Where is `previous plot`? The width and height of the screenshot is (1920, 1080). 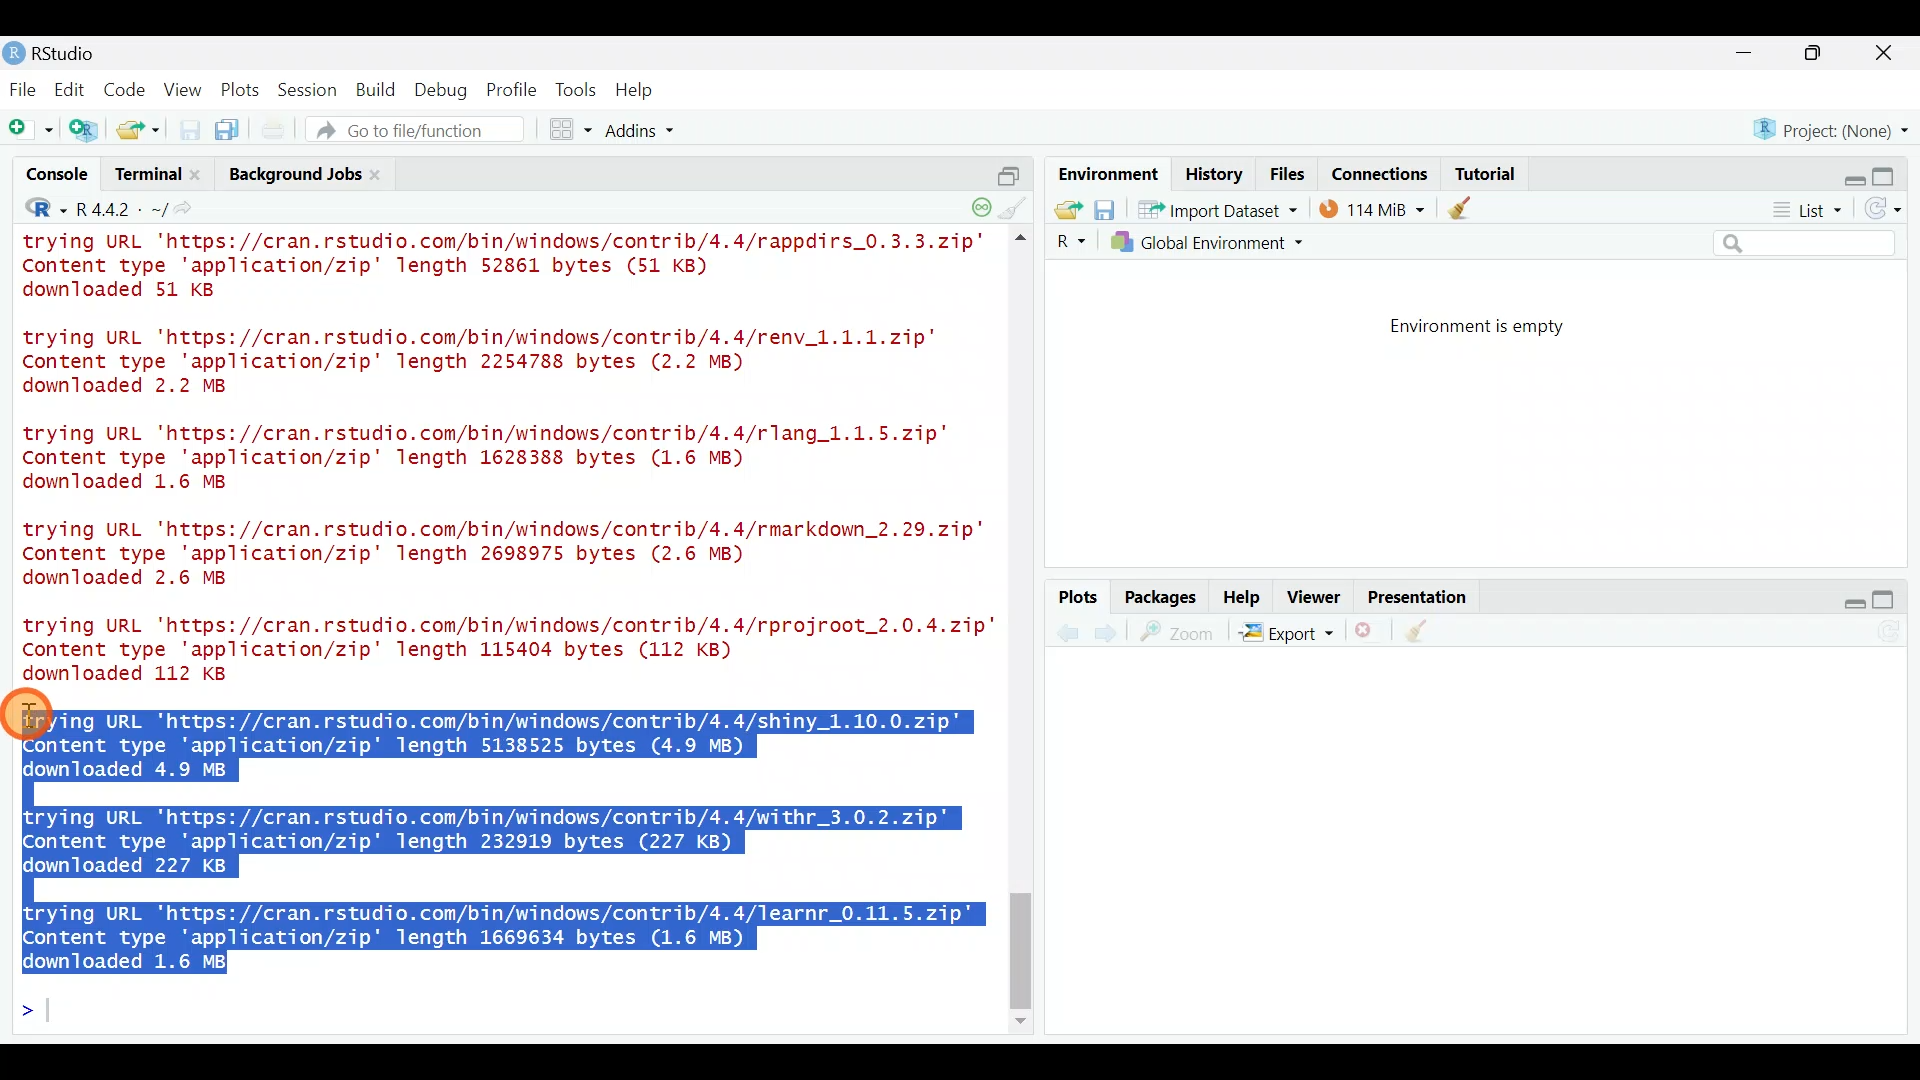 previous plot is located at coordinates (1111, 632).